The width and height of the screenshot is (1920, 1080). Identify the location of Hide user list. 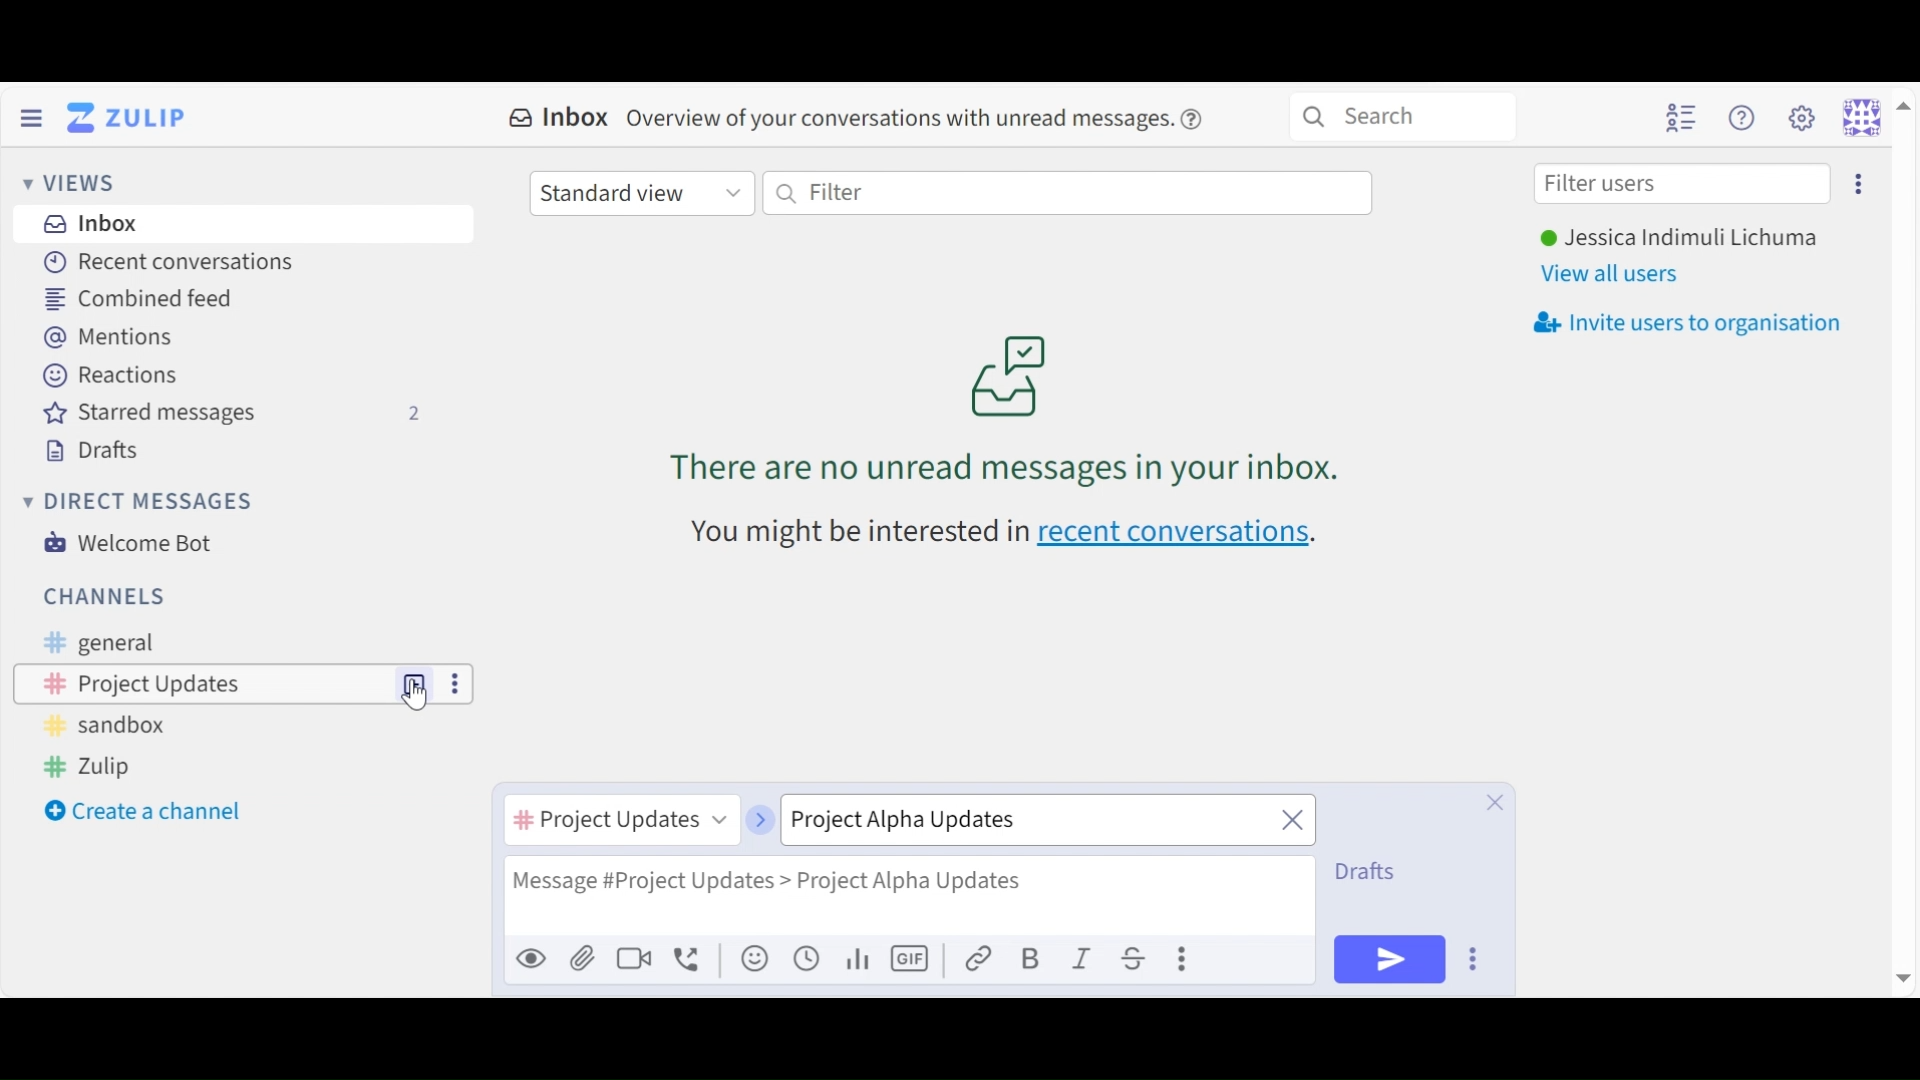
(1681, 117).